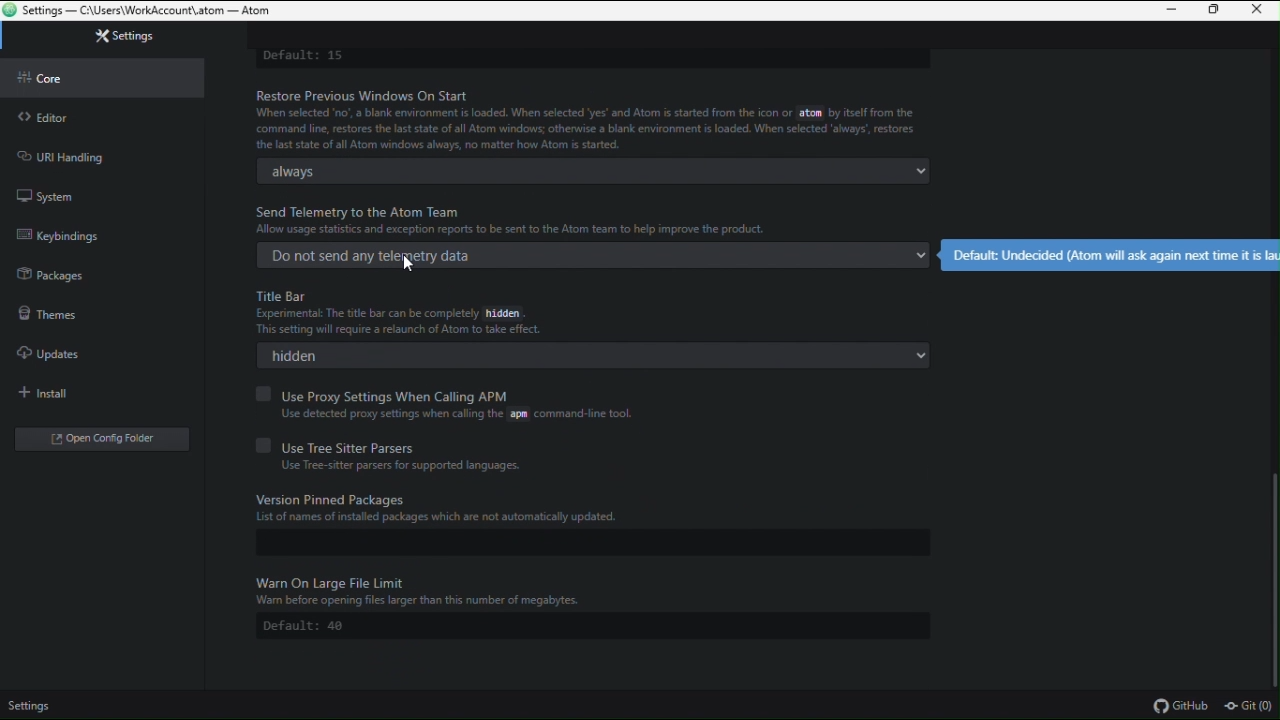 The image size is (1280, 720). What do you see at coordinates (432, 312) in the screenshot?
I see `Title Bar Experimental: The tital bar can be completely hidden. This setting will require a relaunch of Atom to take effect.` at bounding box center [432, 312].